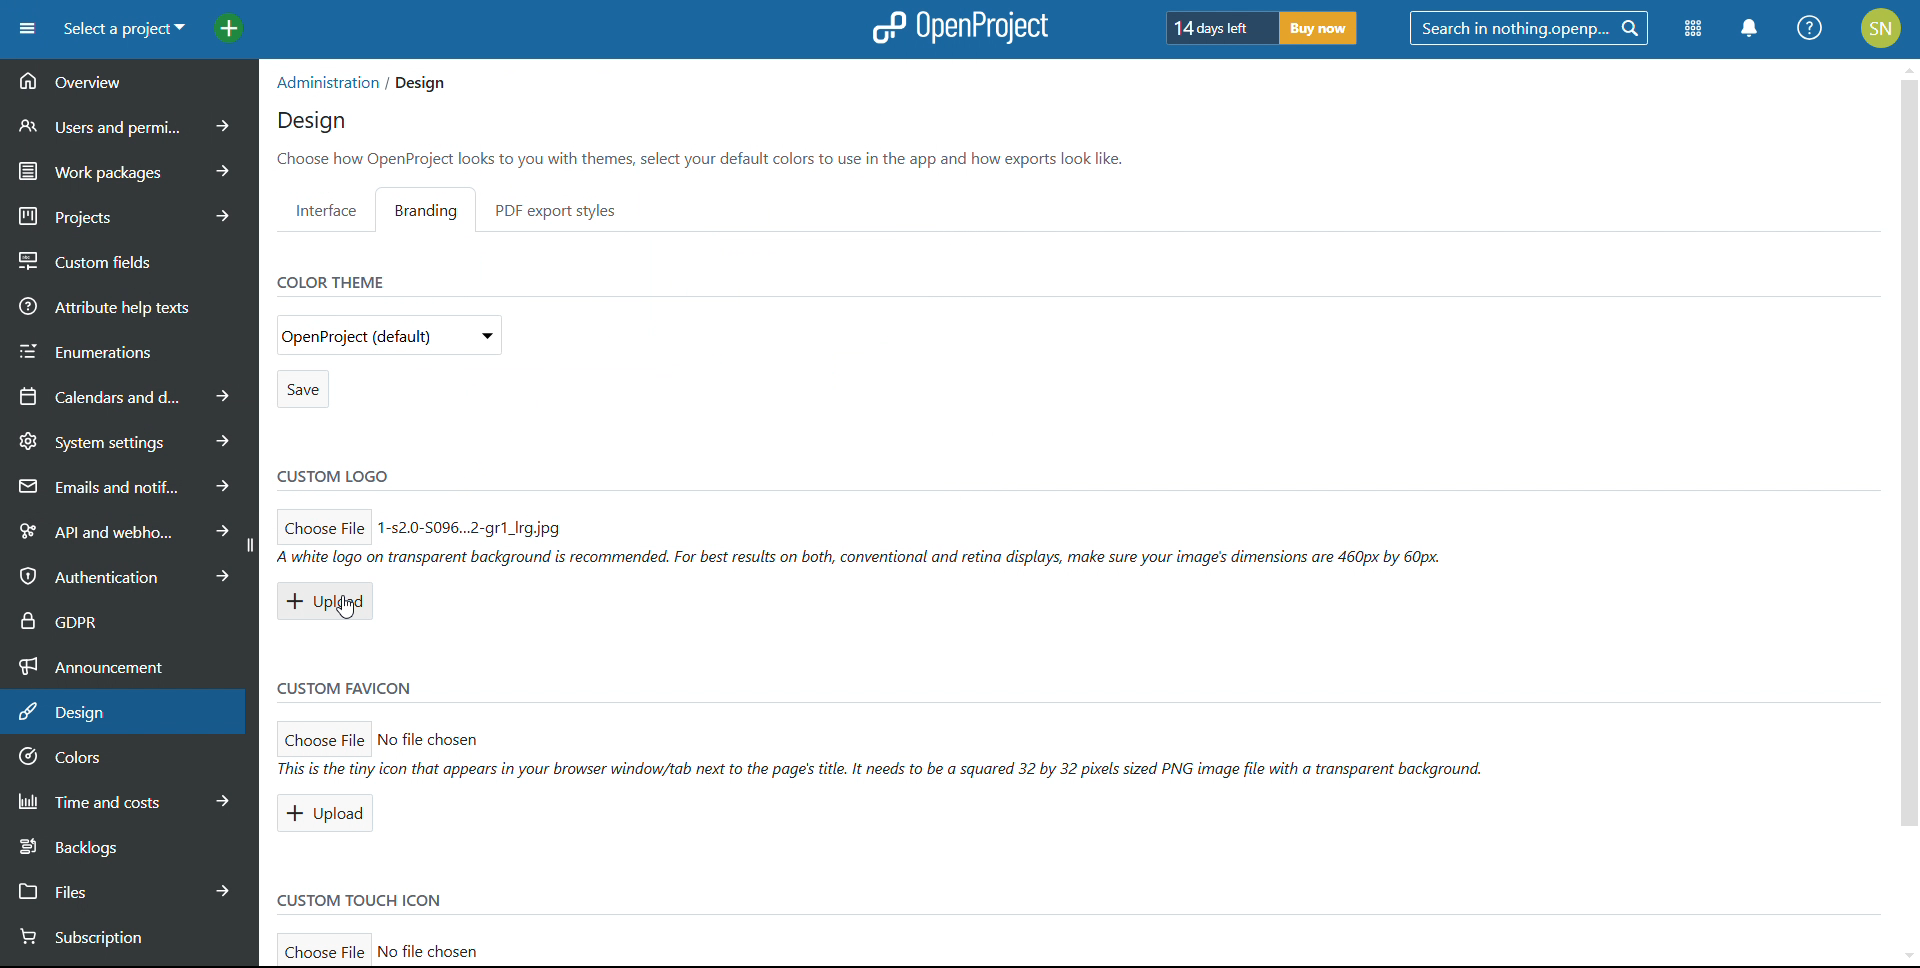 The image size is (1920, 968). Describe the element at coordinates (1811, 28) in the screenshot. I see `help` at that location.